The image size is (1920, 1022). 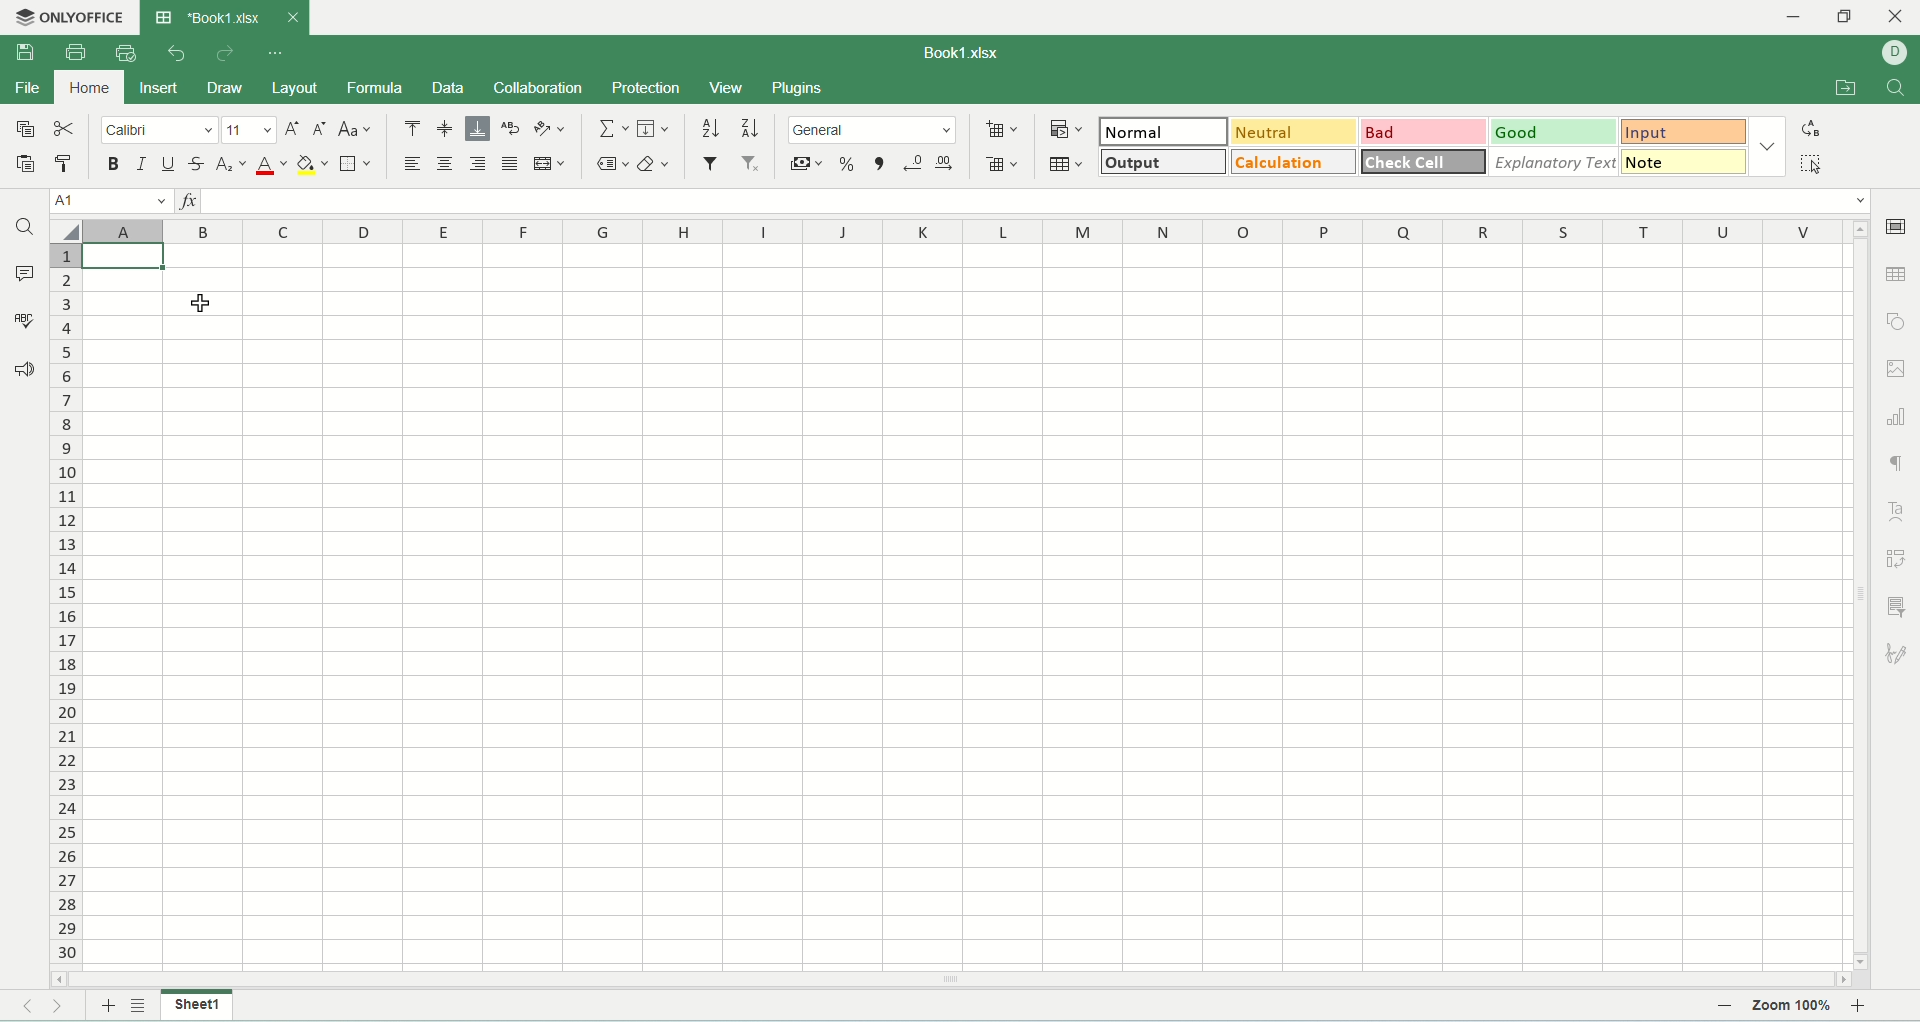 What do you see at coordinates (1898, 412) in the screenshot?
I see `chart setting` at bounding box center [1898, 412].